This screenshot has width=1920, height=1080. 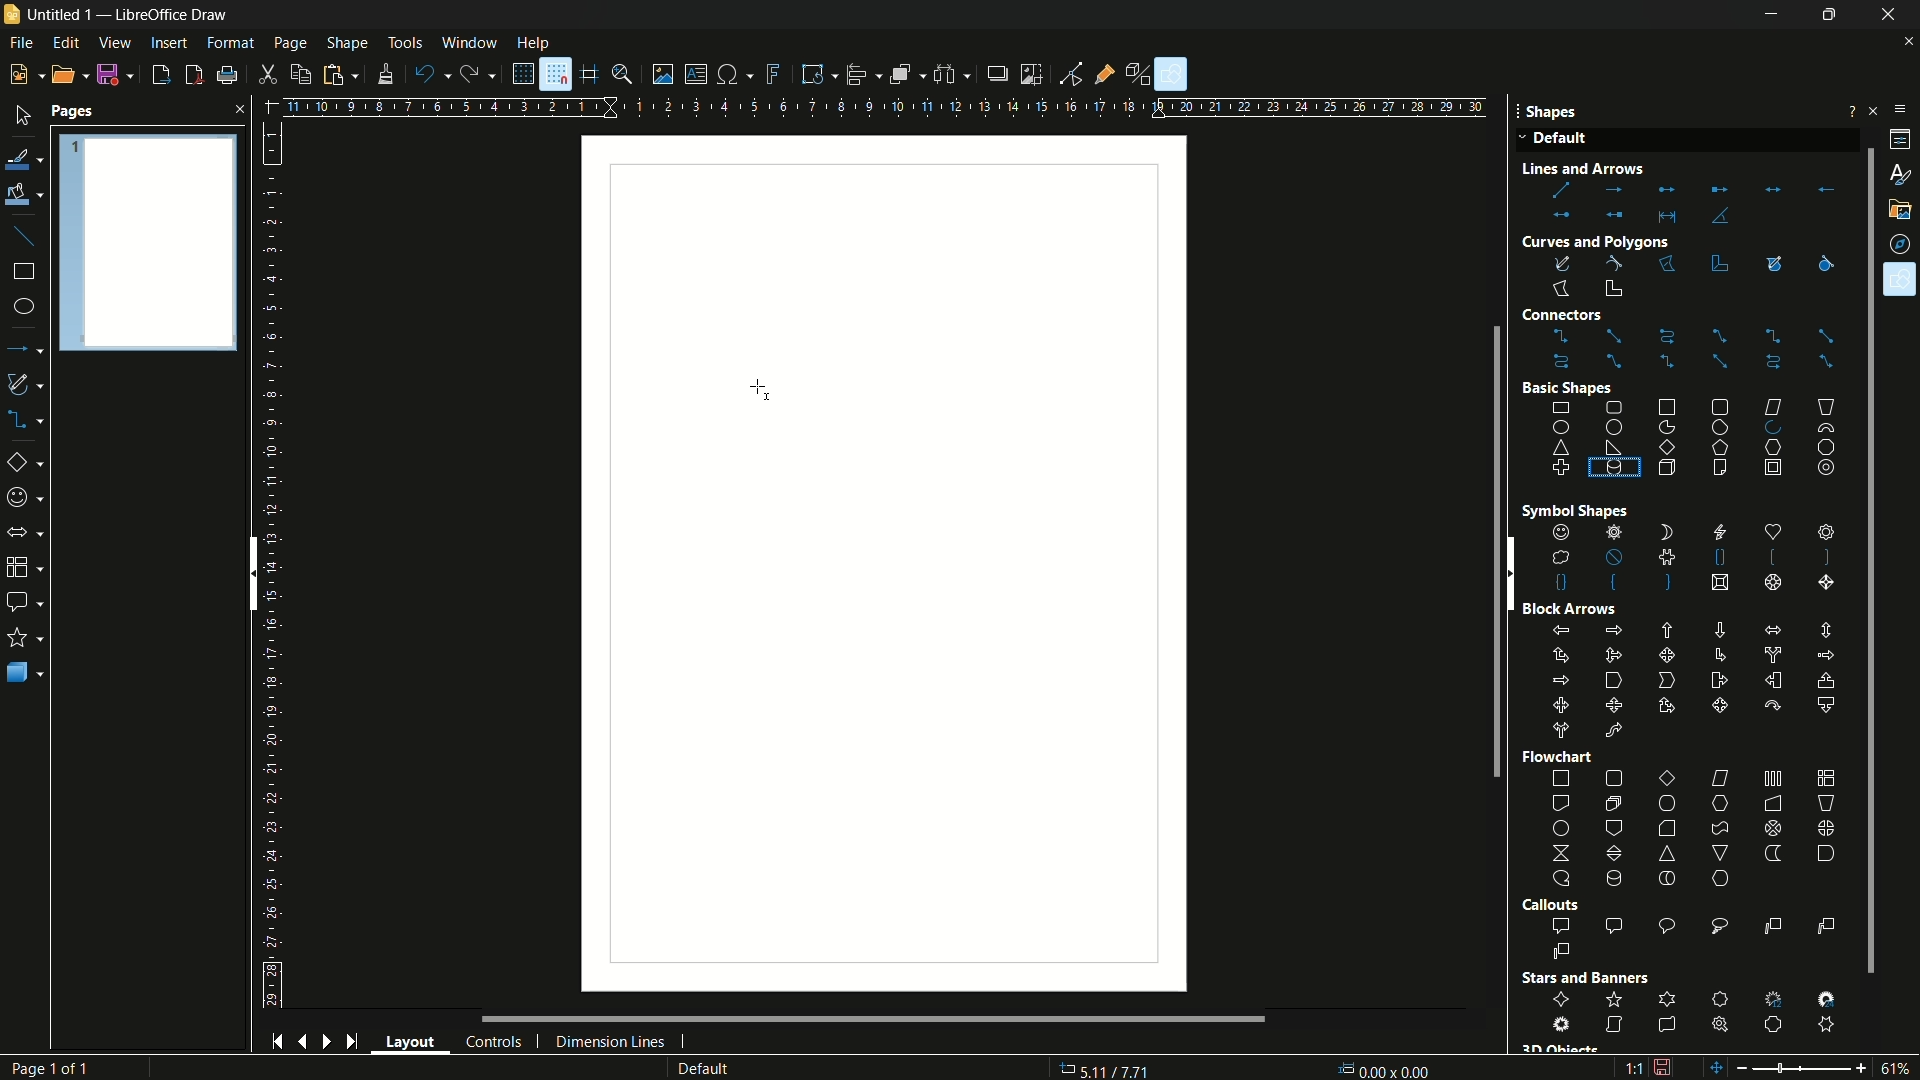 What do you see at coordinates (1556, 140) in the screenshot?
I see `Default` at bounding box center [1556, 140].